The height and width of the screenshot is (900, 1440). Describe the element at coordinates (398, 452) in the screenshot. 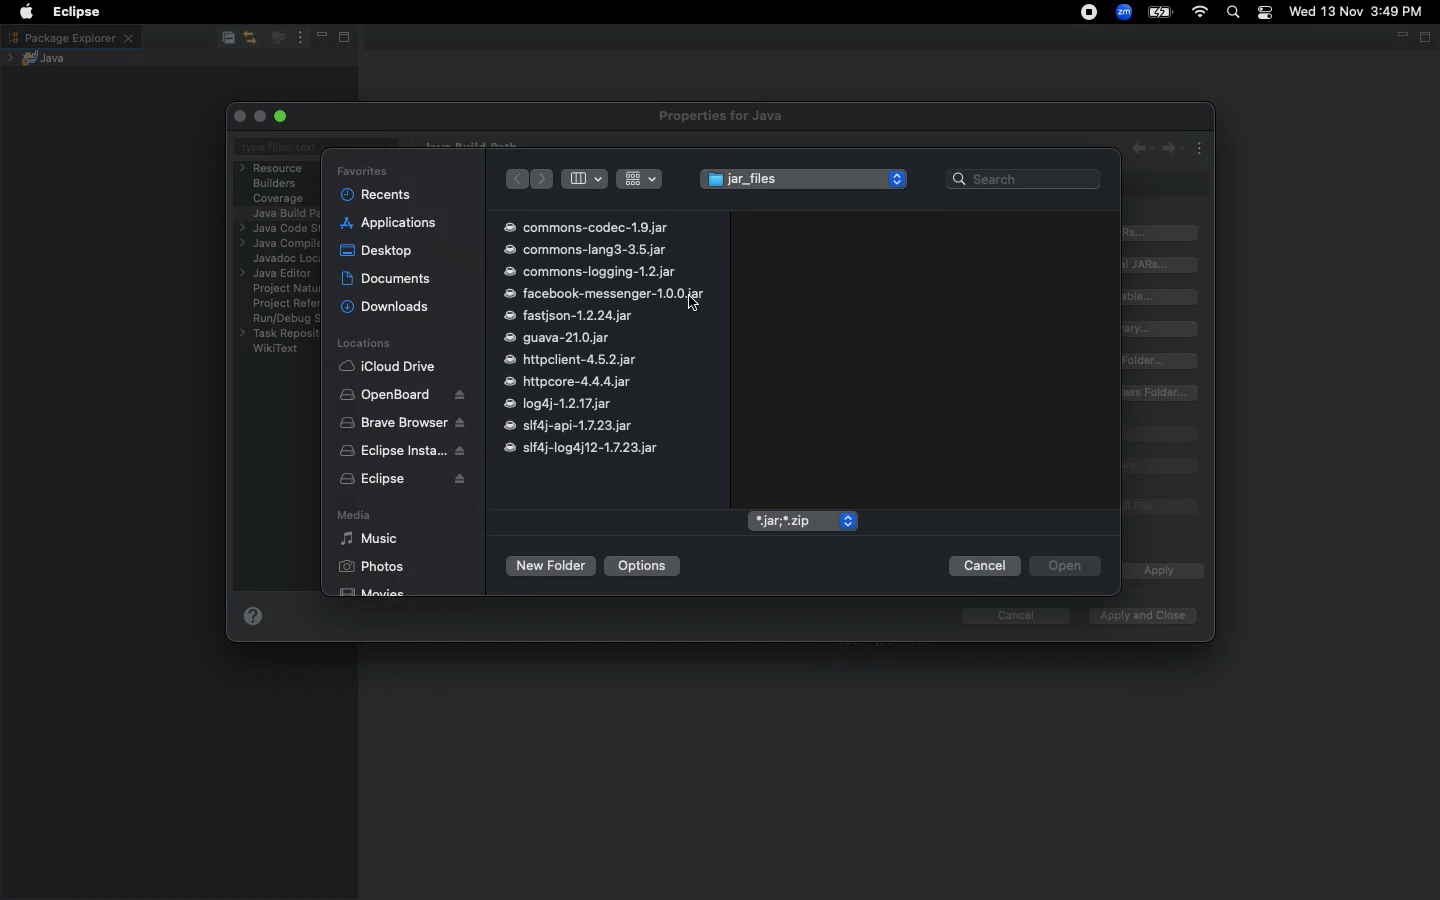

I see `Eclipse installer` at that location.